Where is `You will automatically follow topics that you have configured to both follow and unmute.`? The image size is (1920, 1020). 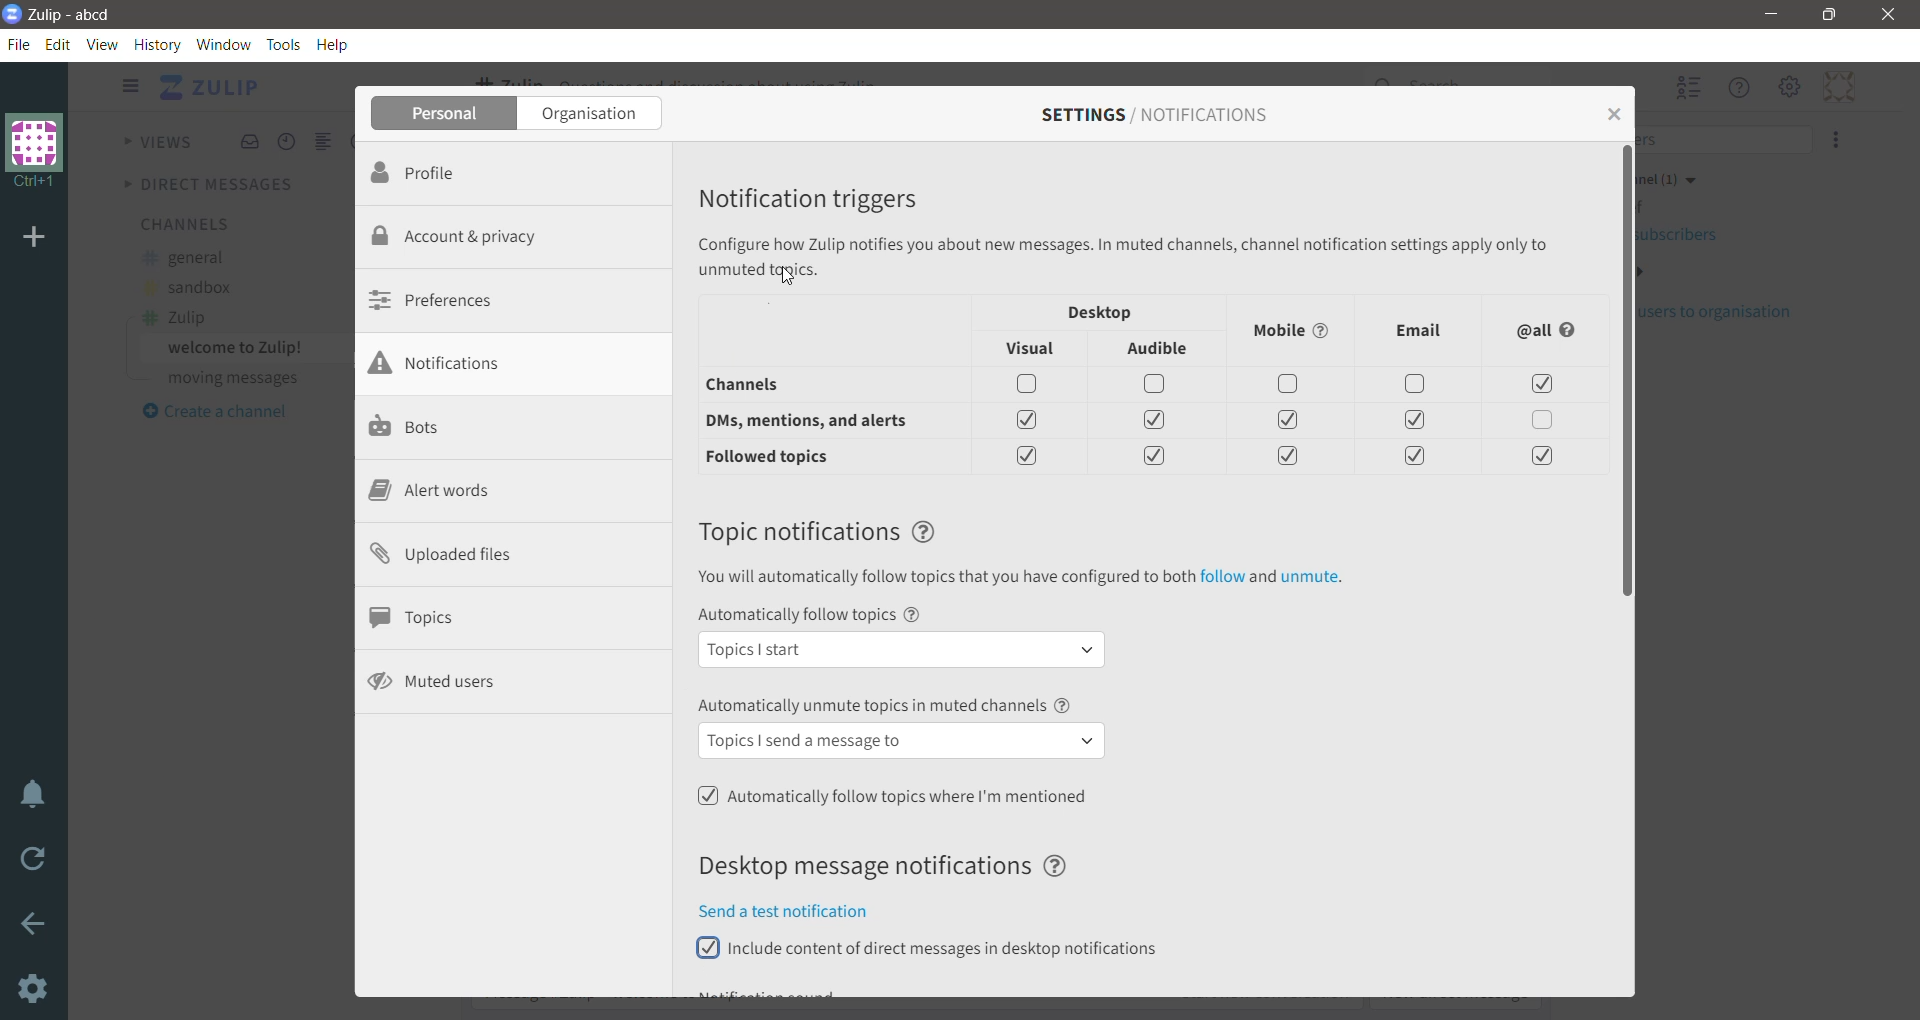
You will automatically follow topics that you have configured to both follow and unmute. is located at coordinates (1018, 579).